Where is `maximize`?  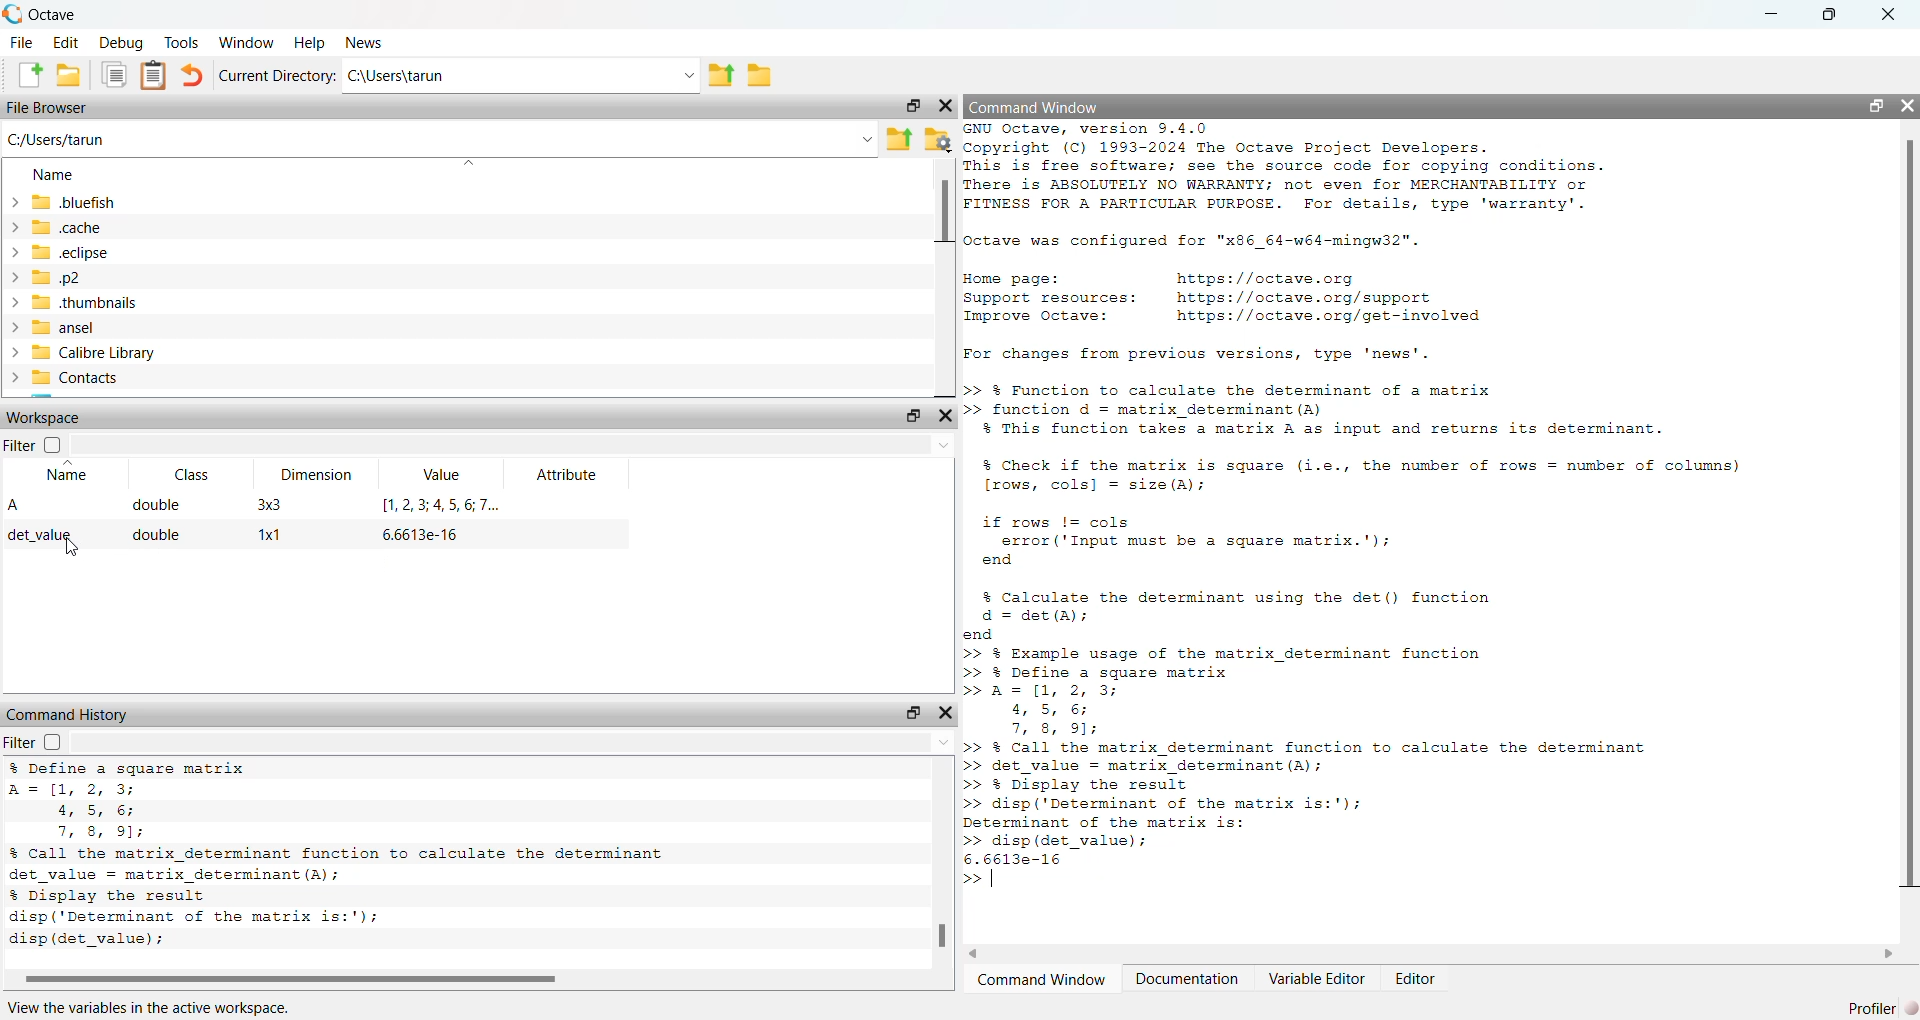 maximize is located at coordinates (910, 418).